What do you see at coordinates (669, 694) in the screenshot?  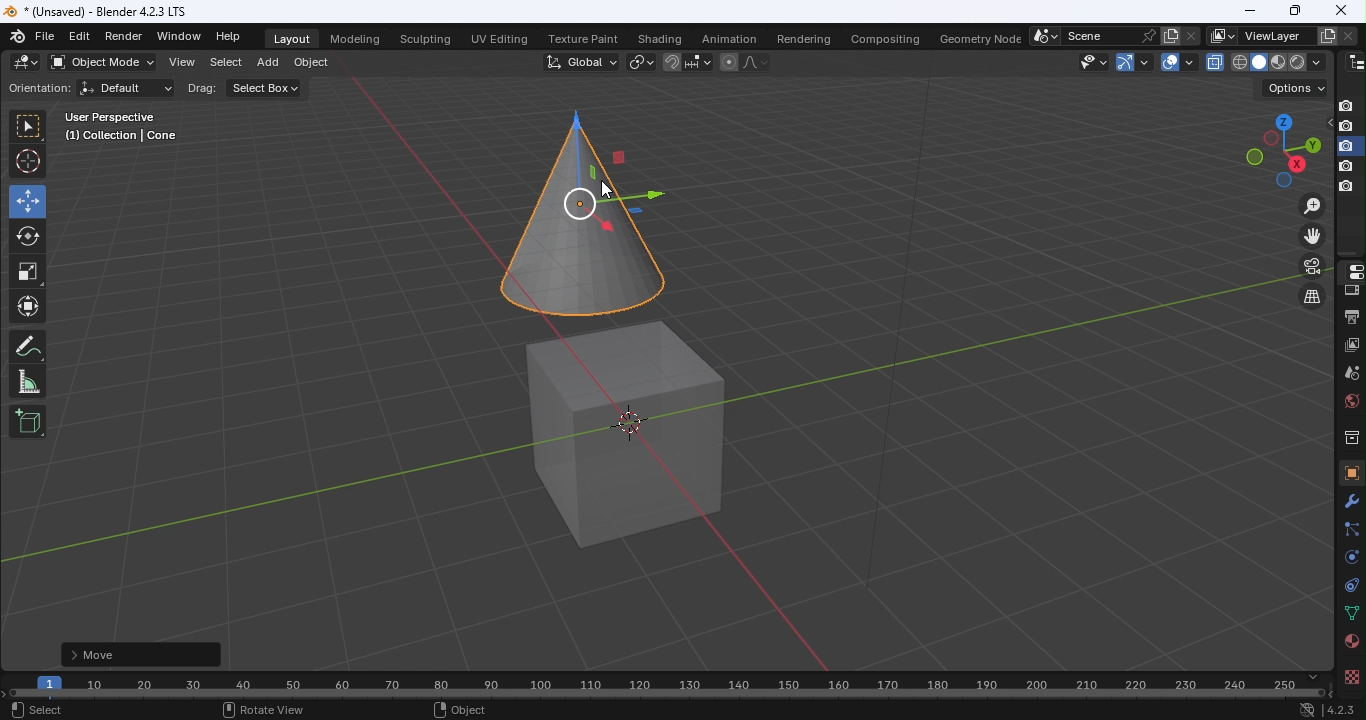 I see `Horizontal scroll bar` at bounding box center [669, 694].